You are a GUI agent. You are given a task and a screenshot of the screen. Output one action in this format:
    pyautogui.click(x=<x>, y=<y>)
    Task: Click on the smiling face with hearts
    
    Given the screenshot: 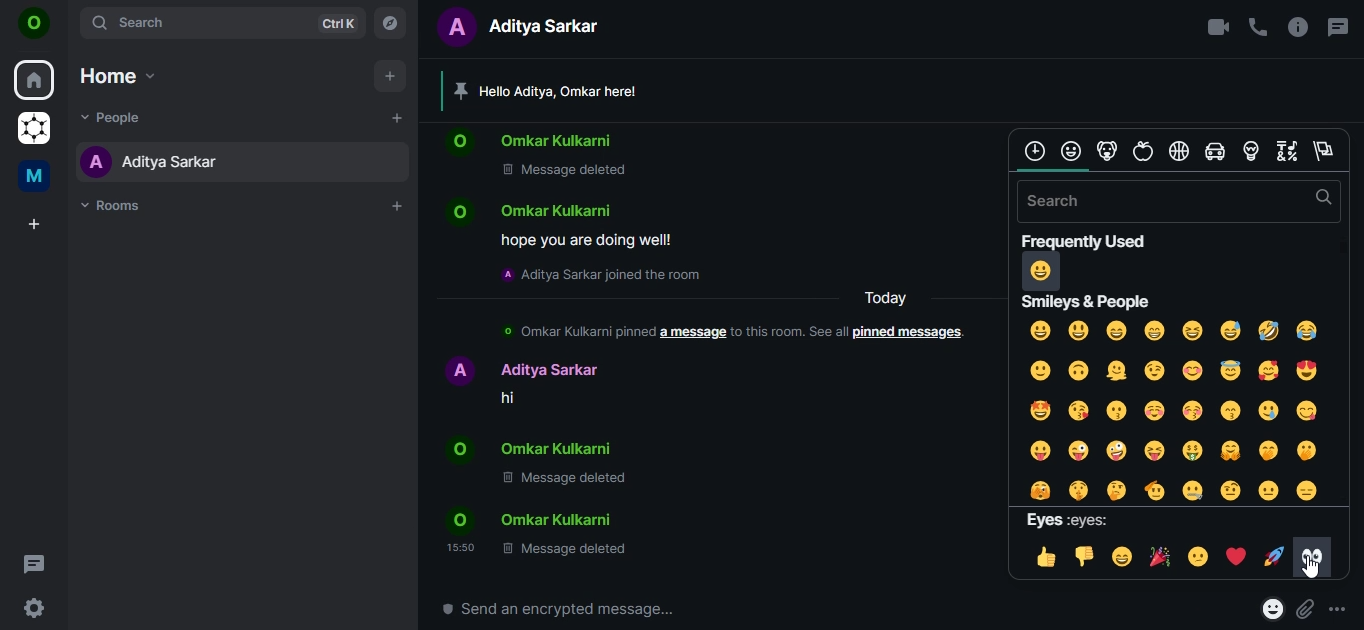 What is the action you would take?
    pyautogui.click(x=1266, y=370)
    